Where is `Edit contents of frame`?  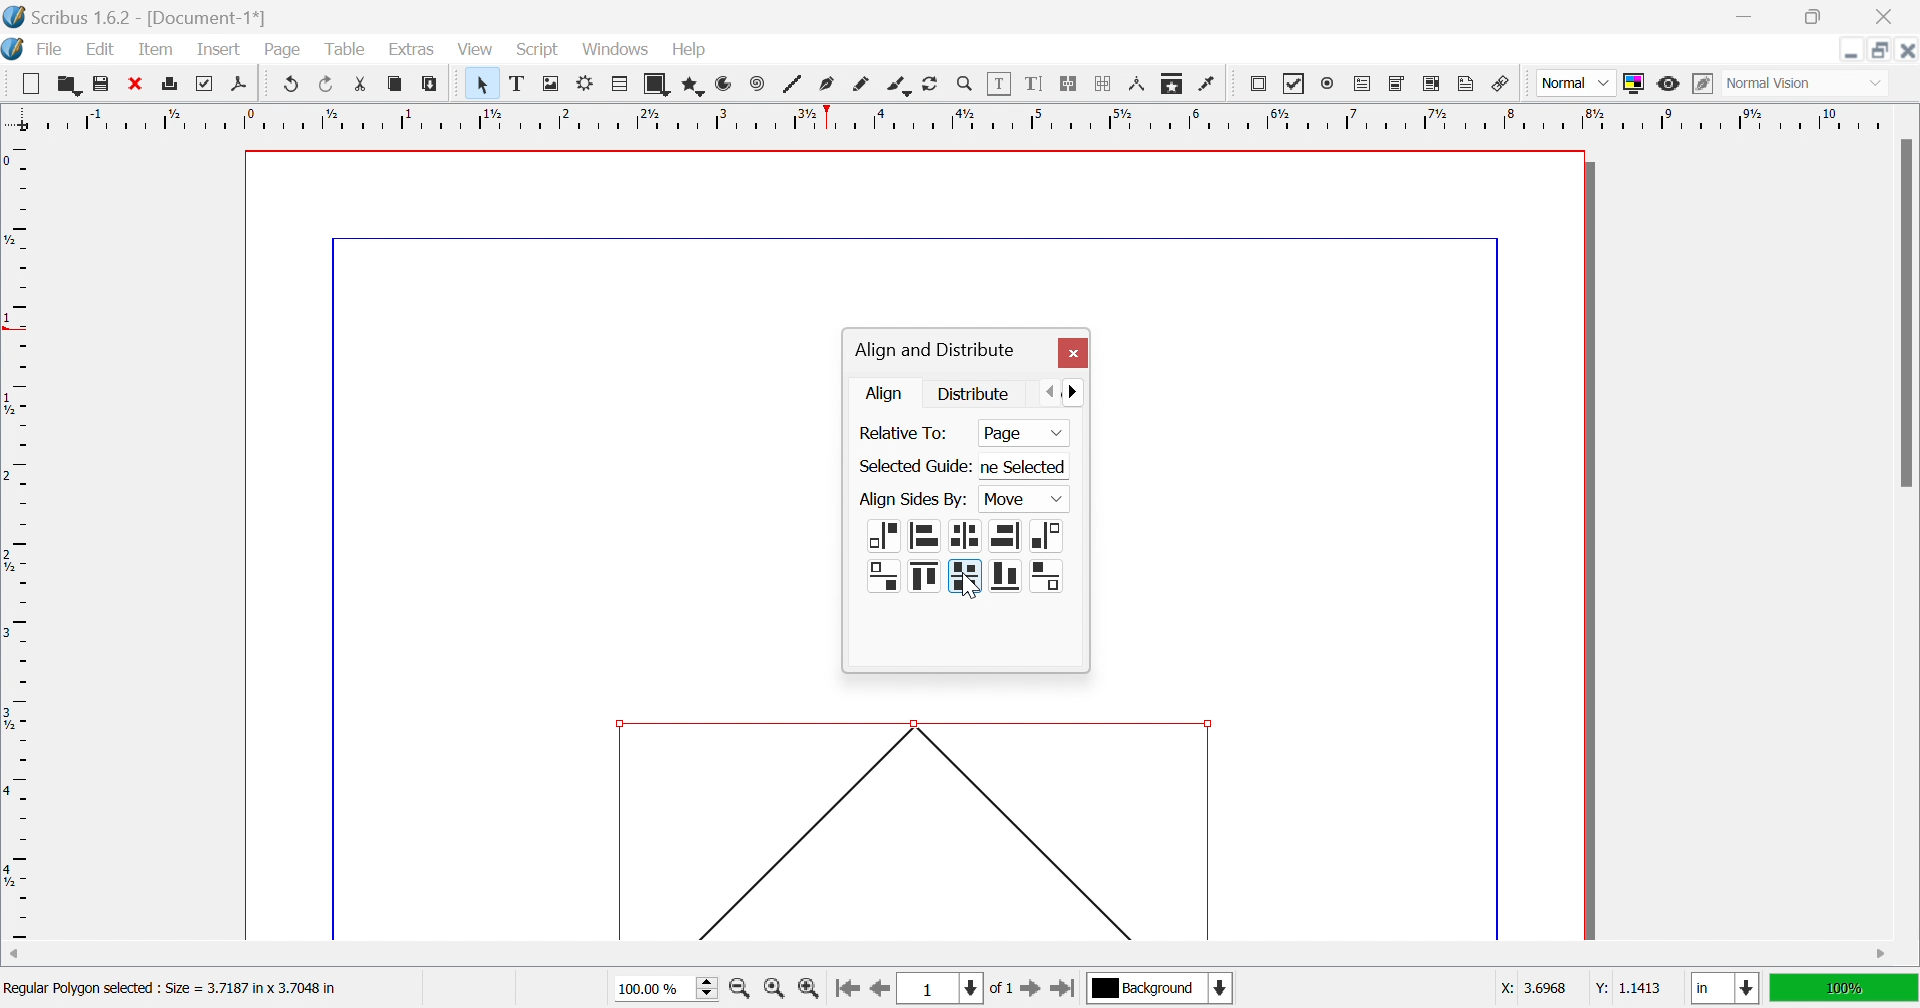 Edit contents of frame is located at coordinates (1000, 81).